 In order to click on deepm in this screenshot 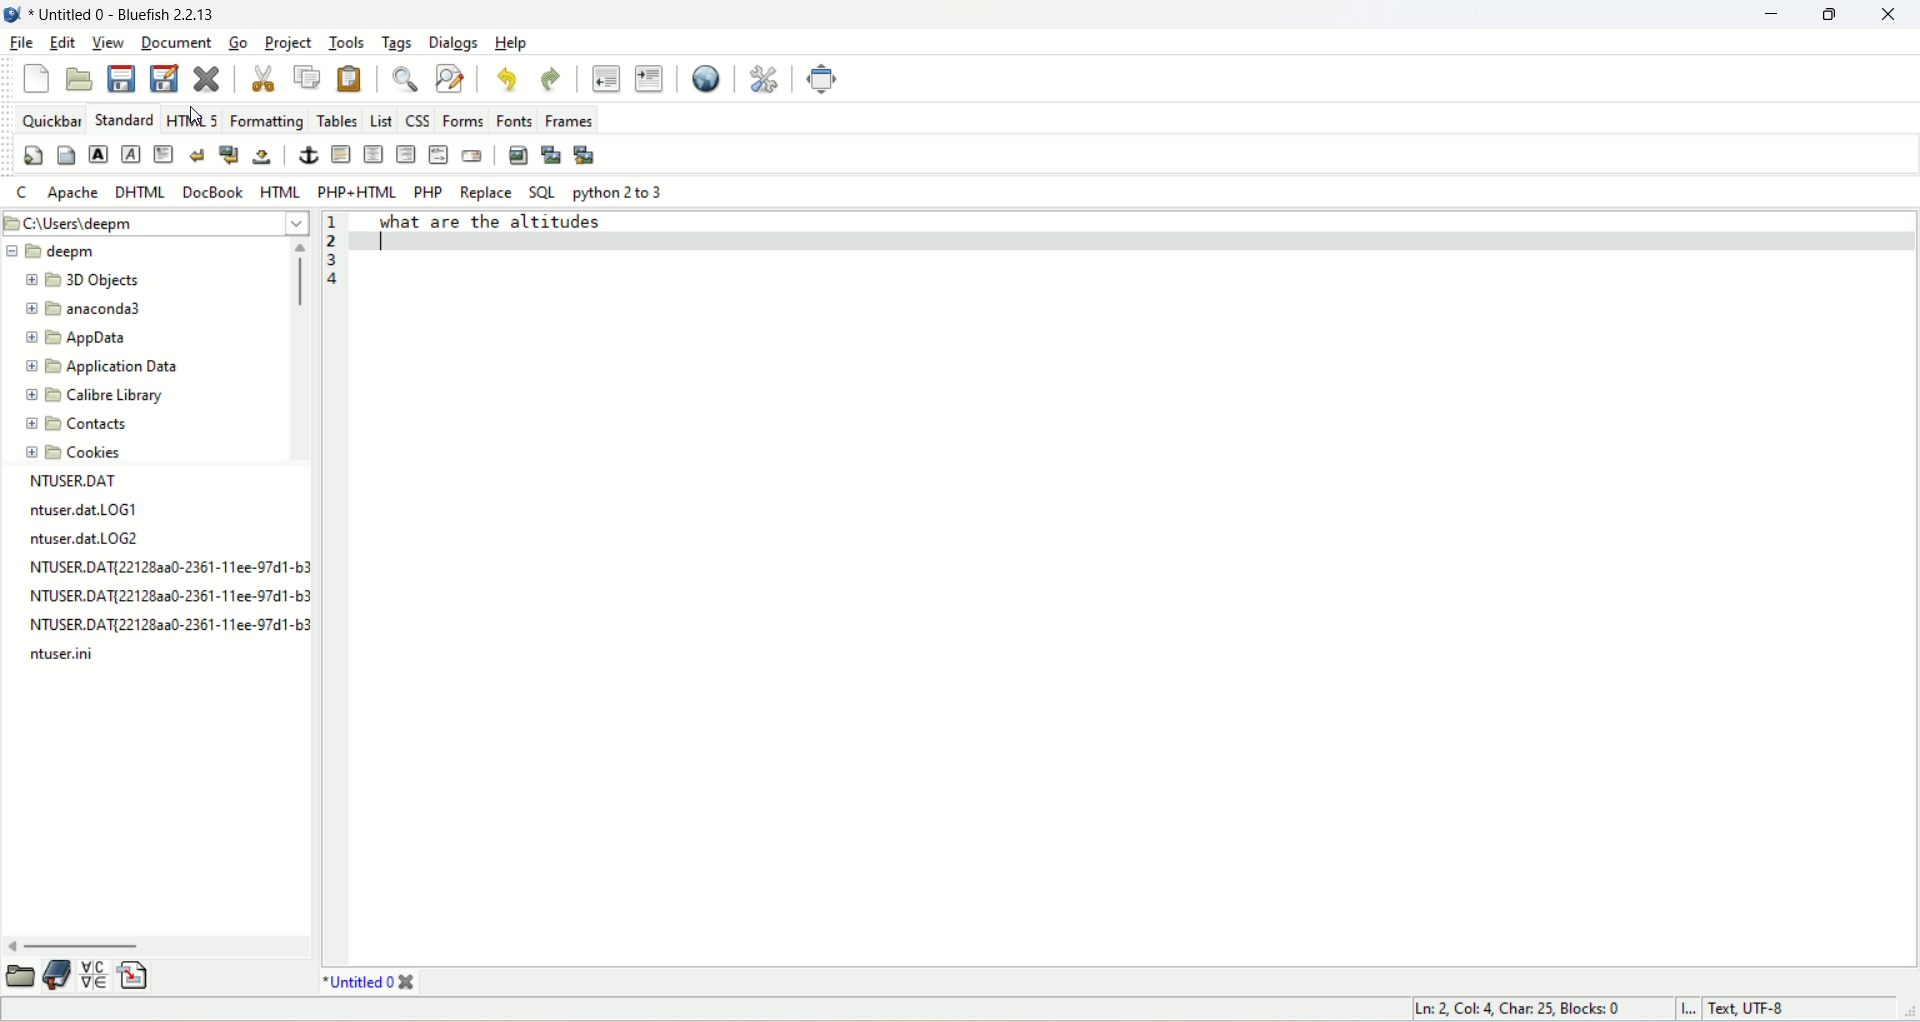, I will do `click(113, 249)`.